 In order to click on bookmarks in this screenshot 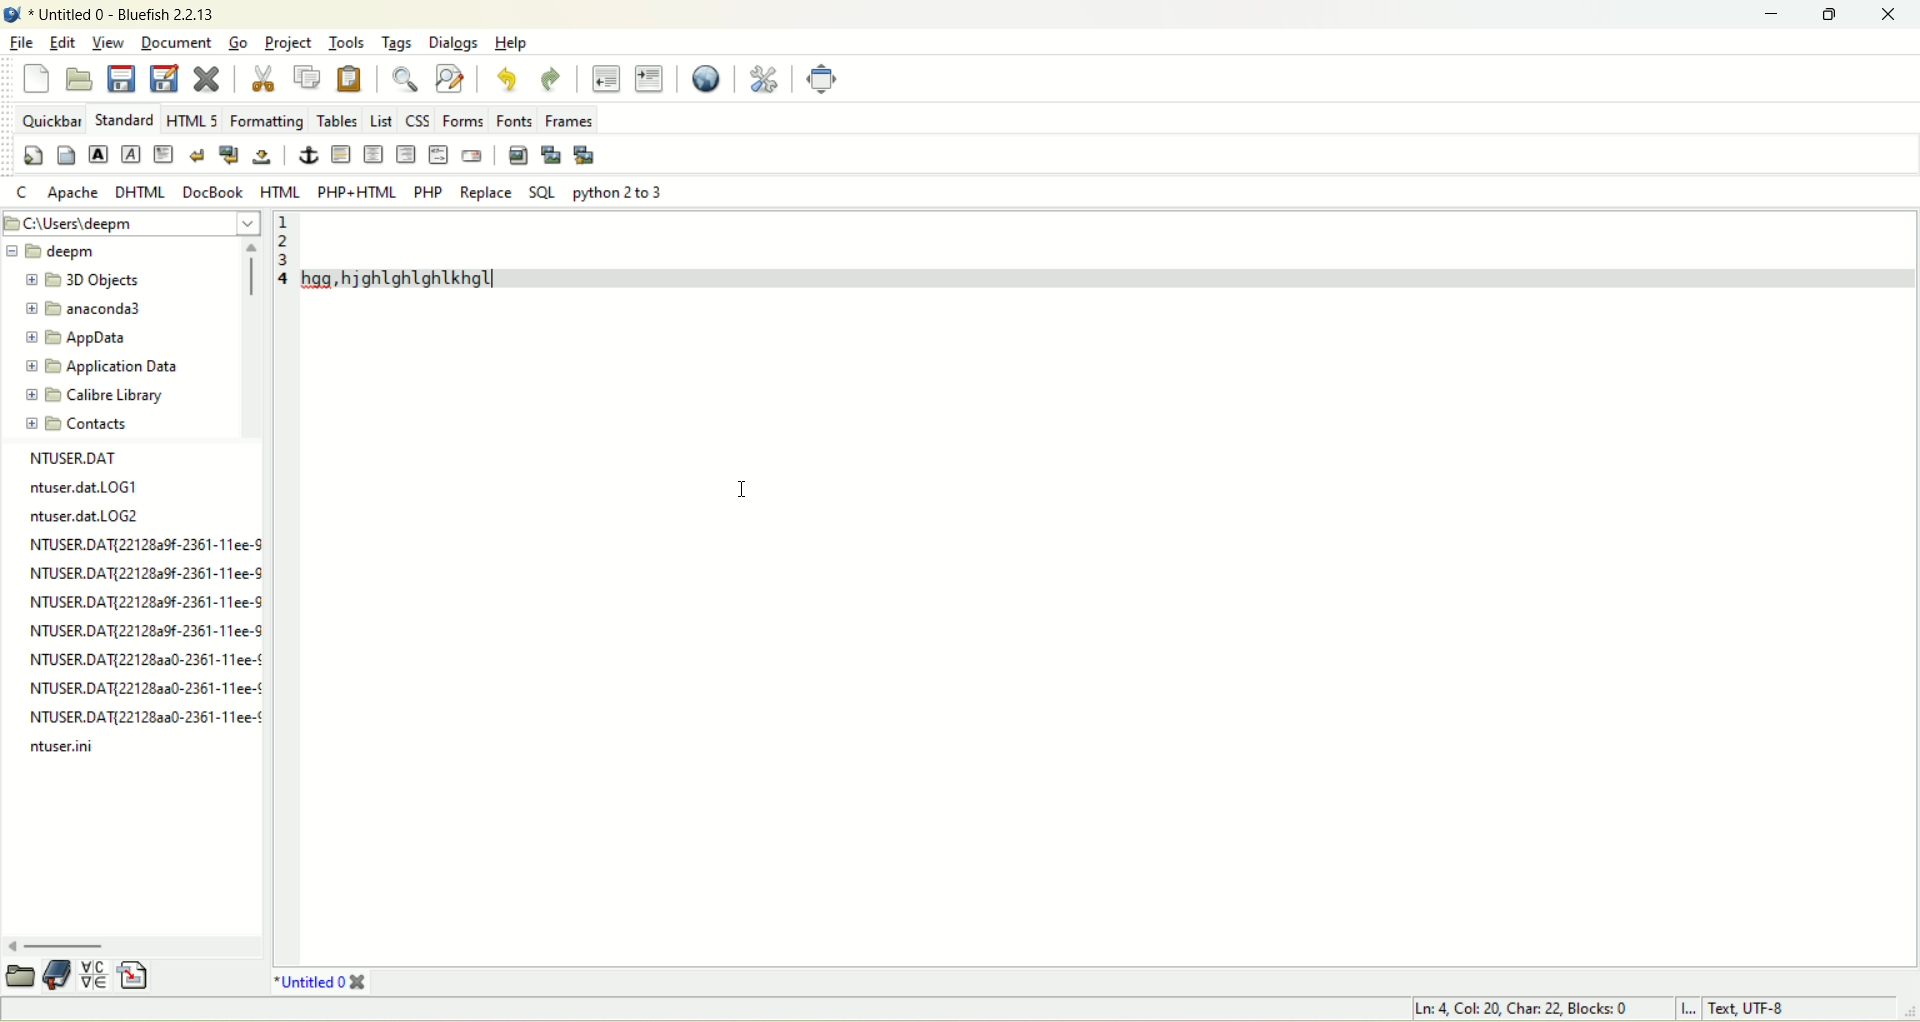, I will do `click(58, 977)`.